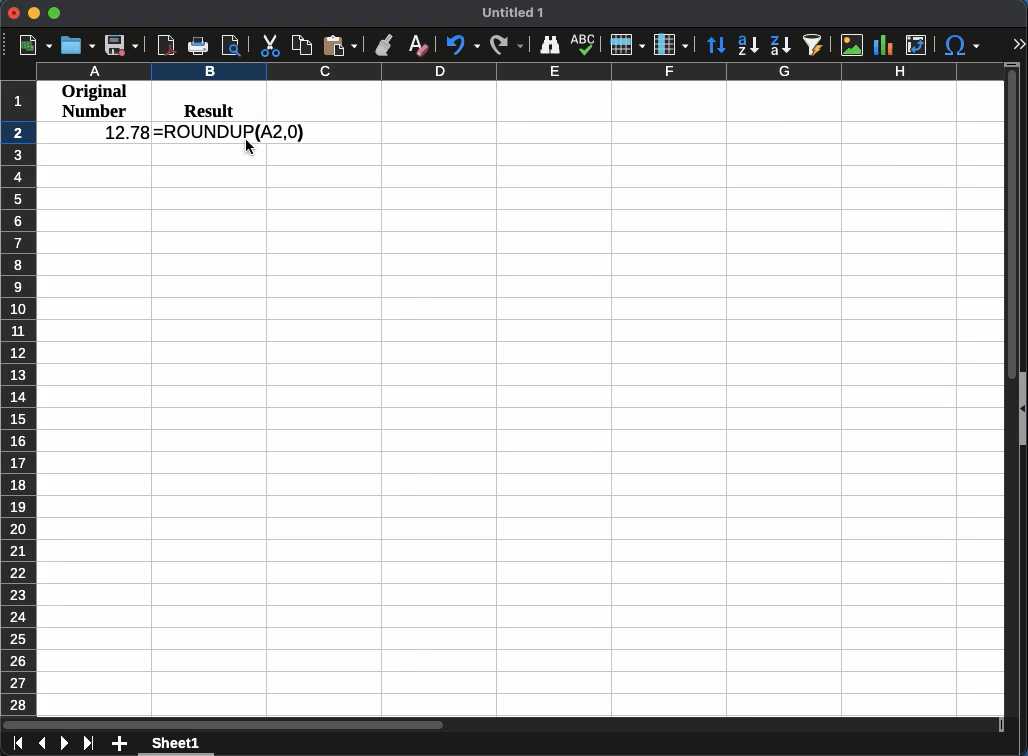 This screenshot has height=756, width=1028. I want to click on Sort, so click(716, 45).